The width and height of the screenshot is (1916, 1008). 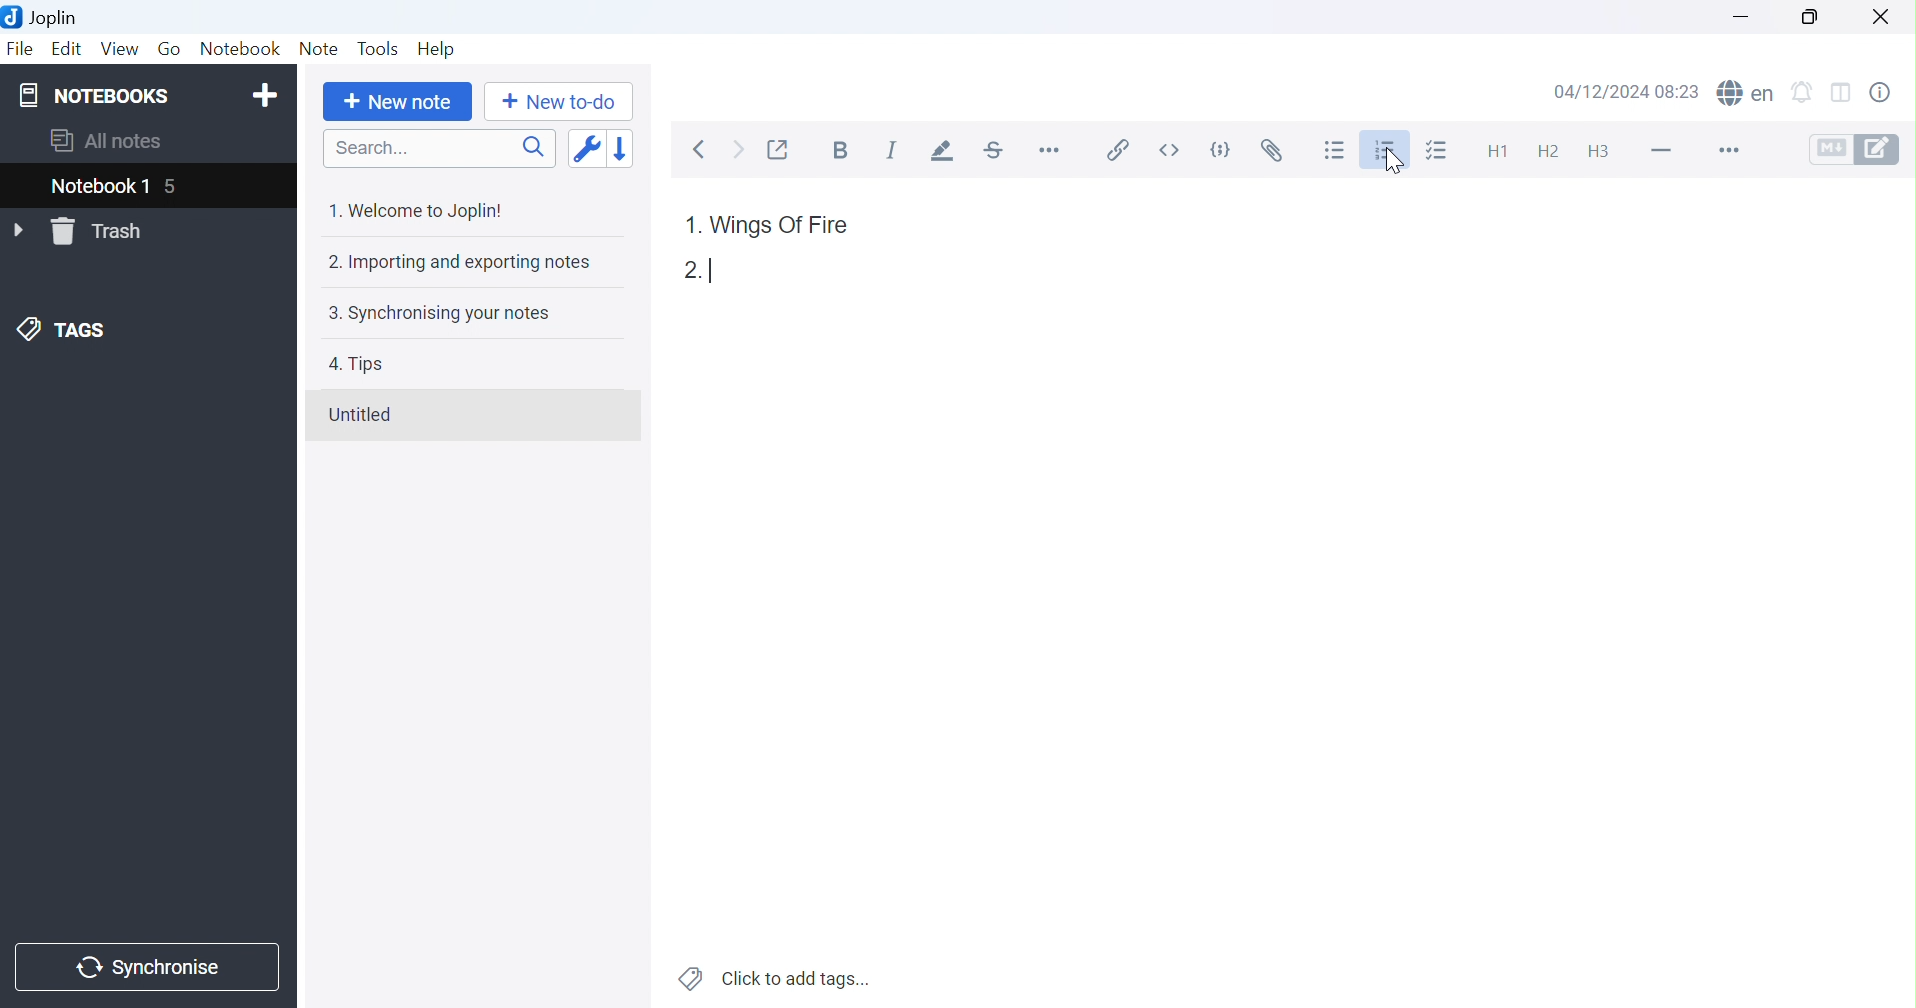 I want to click on Notebook, so click(x=240, y=47).